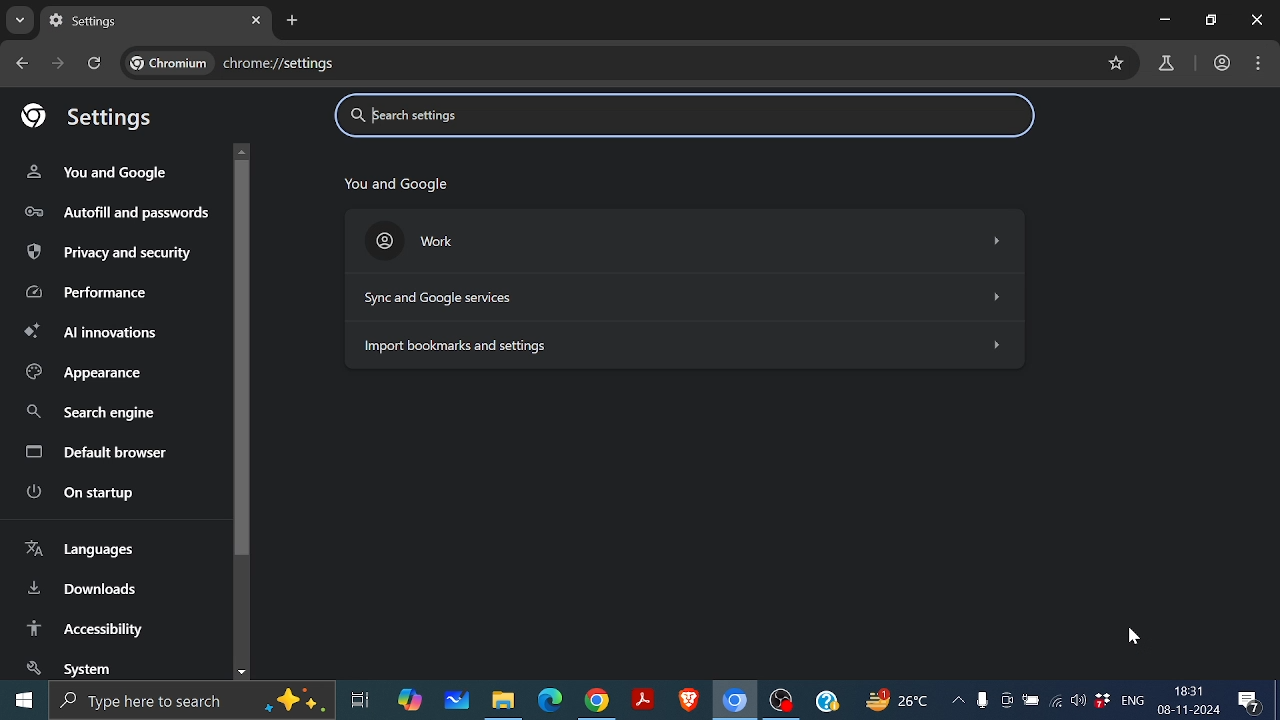  I want to click on Sync and services, so click(684, 293).